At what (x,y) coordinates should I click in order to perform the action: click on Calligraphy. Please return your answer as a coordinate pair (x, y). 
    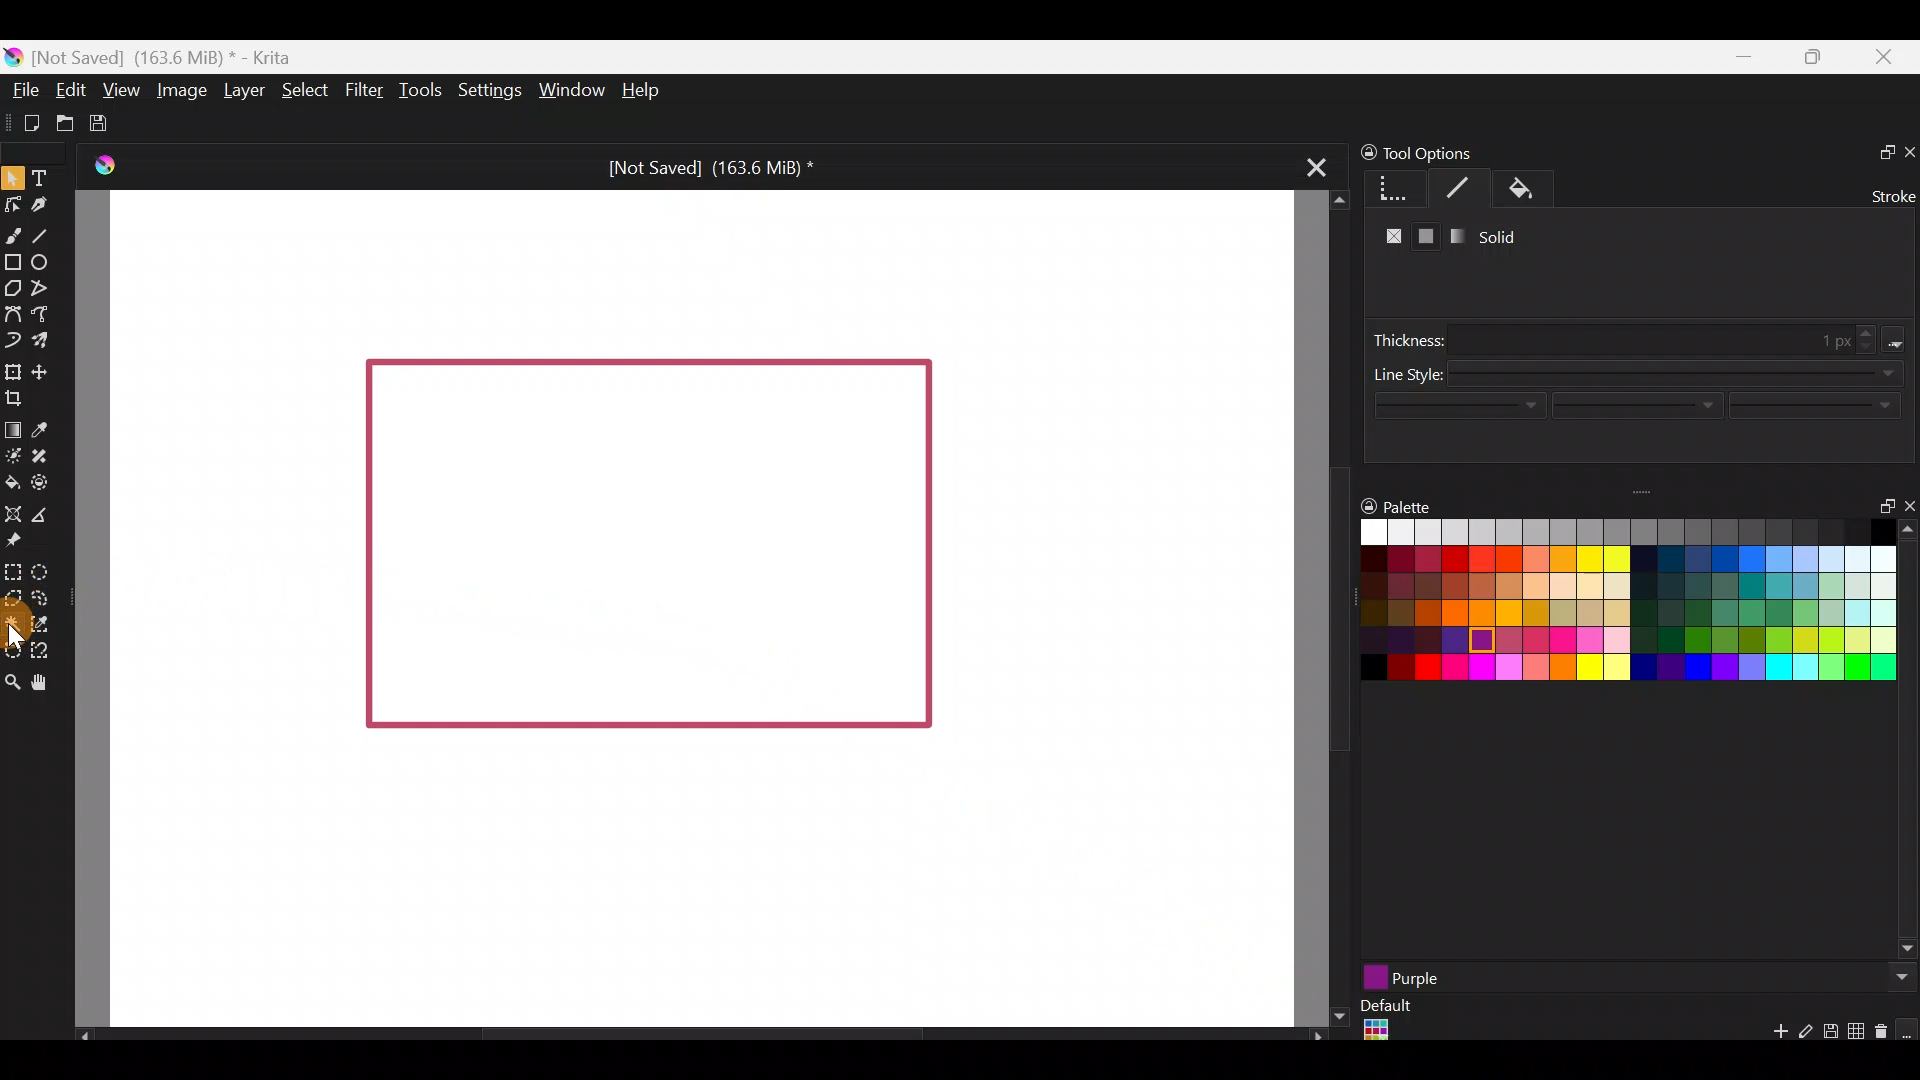
    Looking at the image, I should click on (43, 205).